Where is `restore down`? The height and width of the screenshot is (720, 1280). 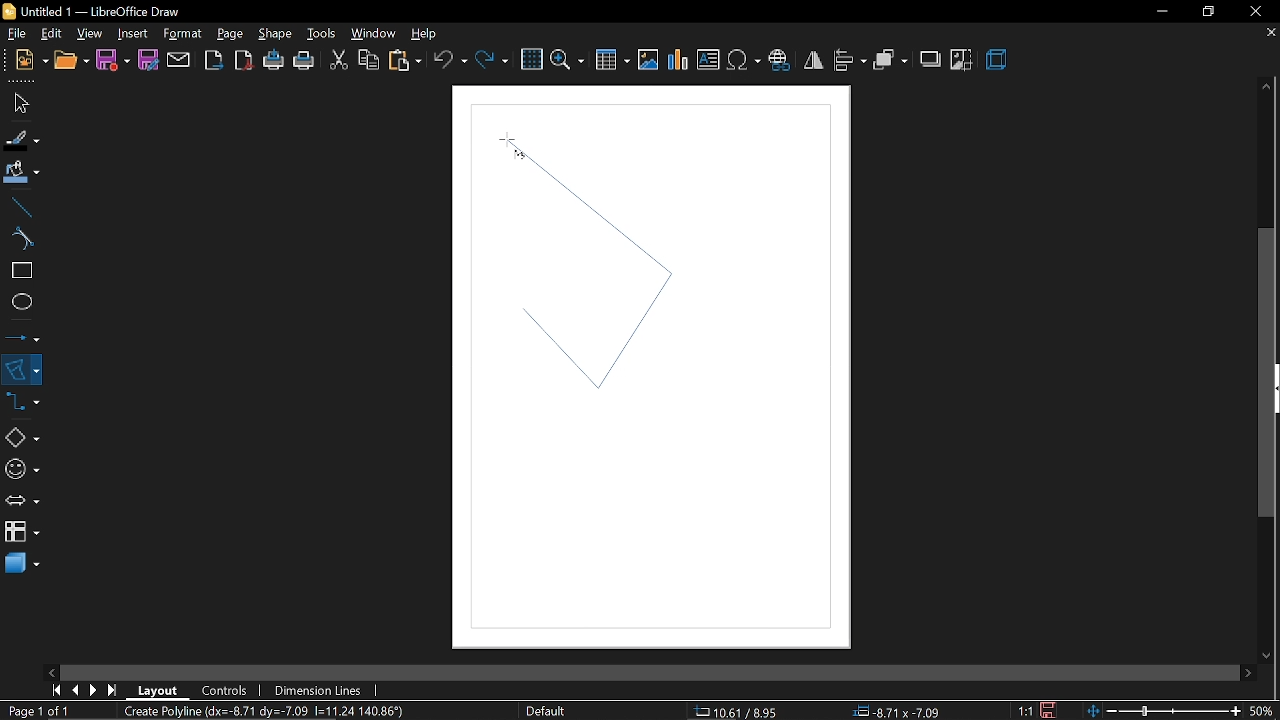
restore down is located at coordinates (1209, 11).